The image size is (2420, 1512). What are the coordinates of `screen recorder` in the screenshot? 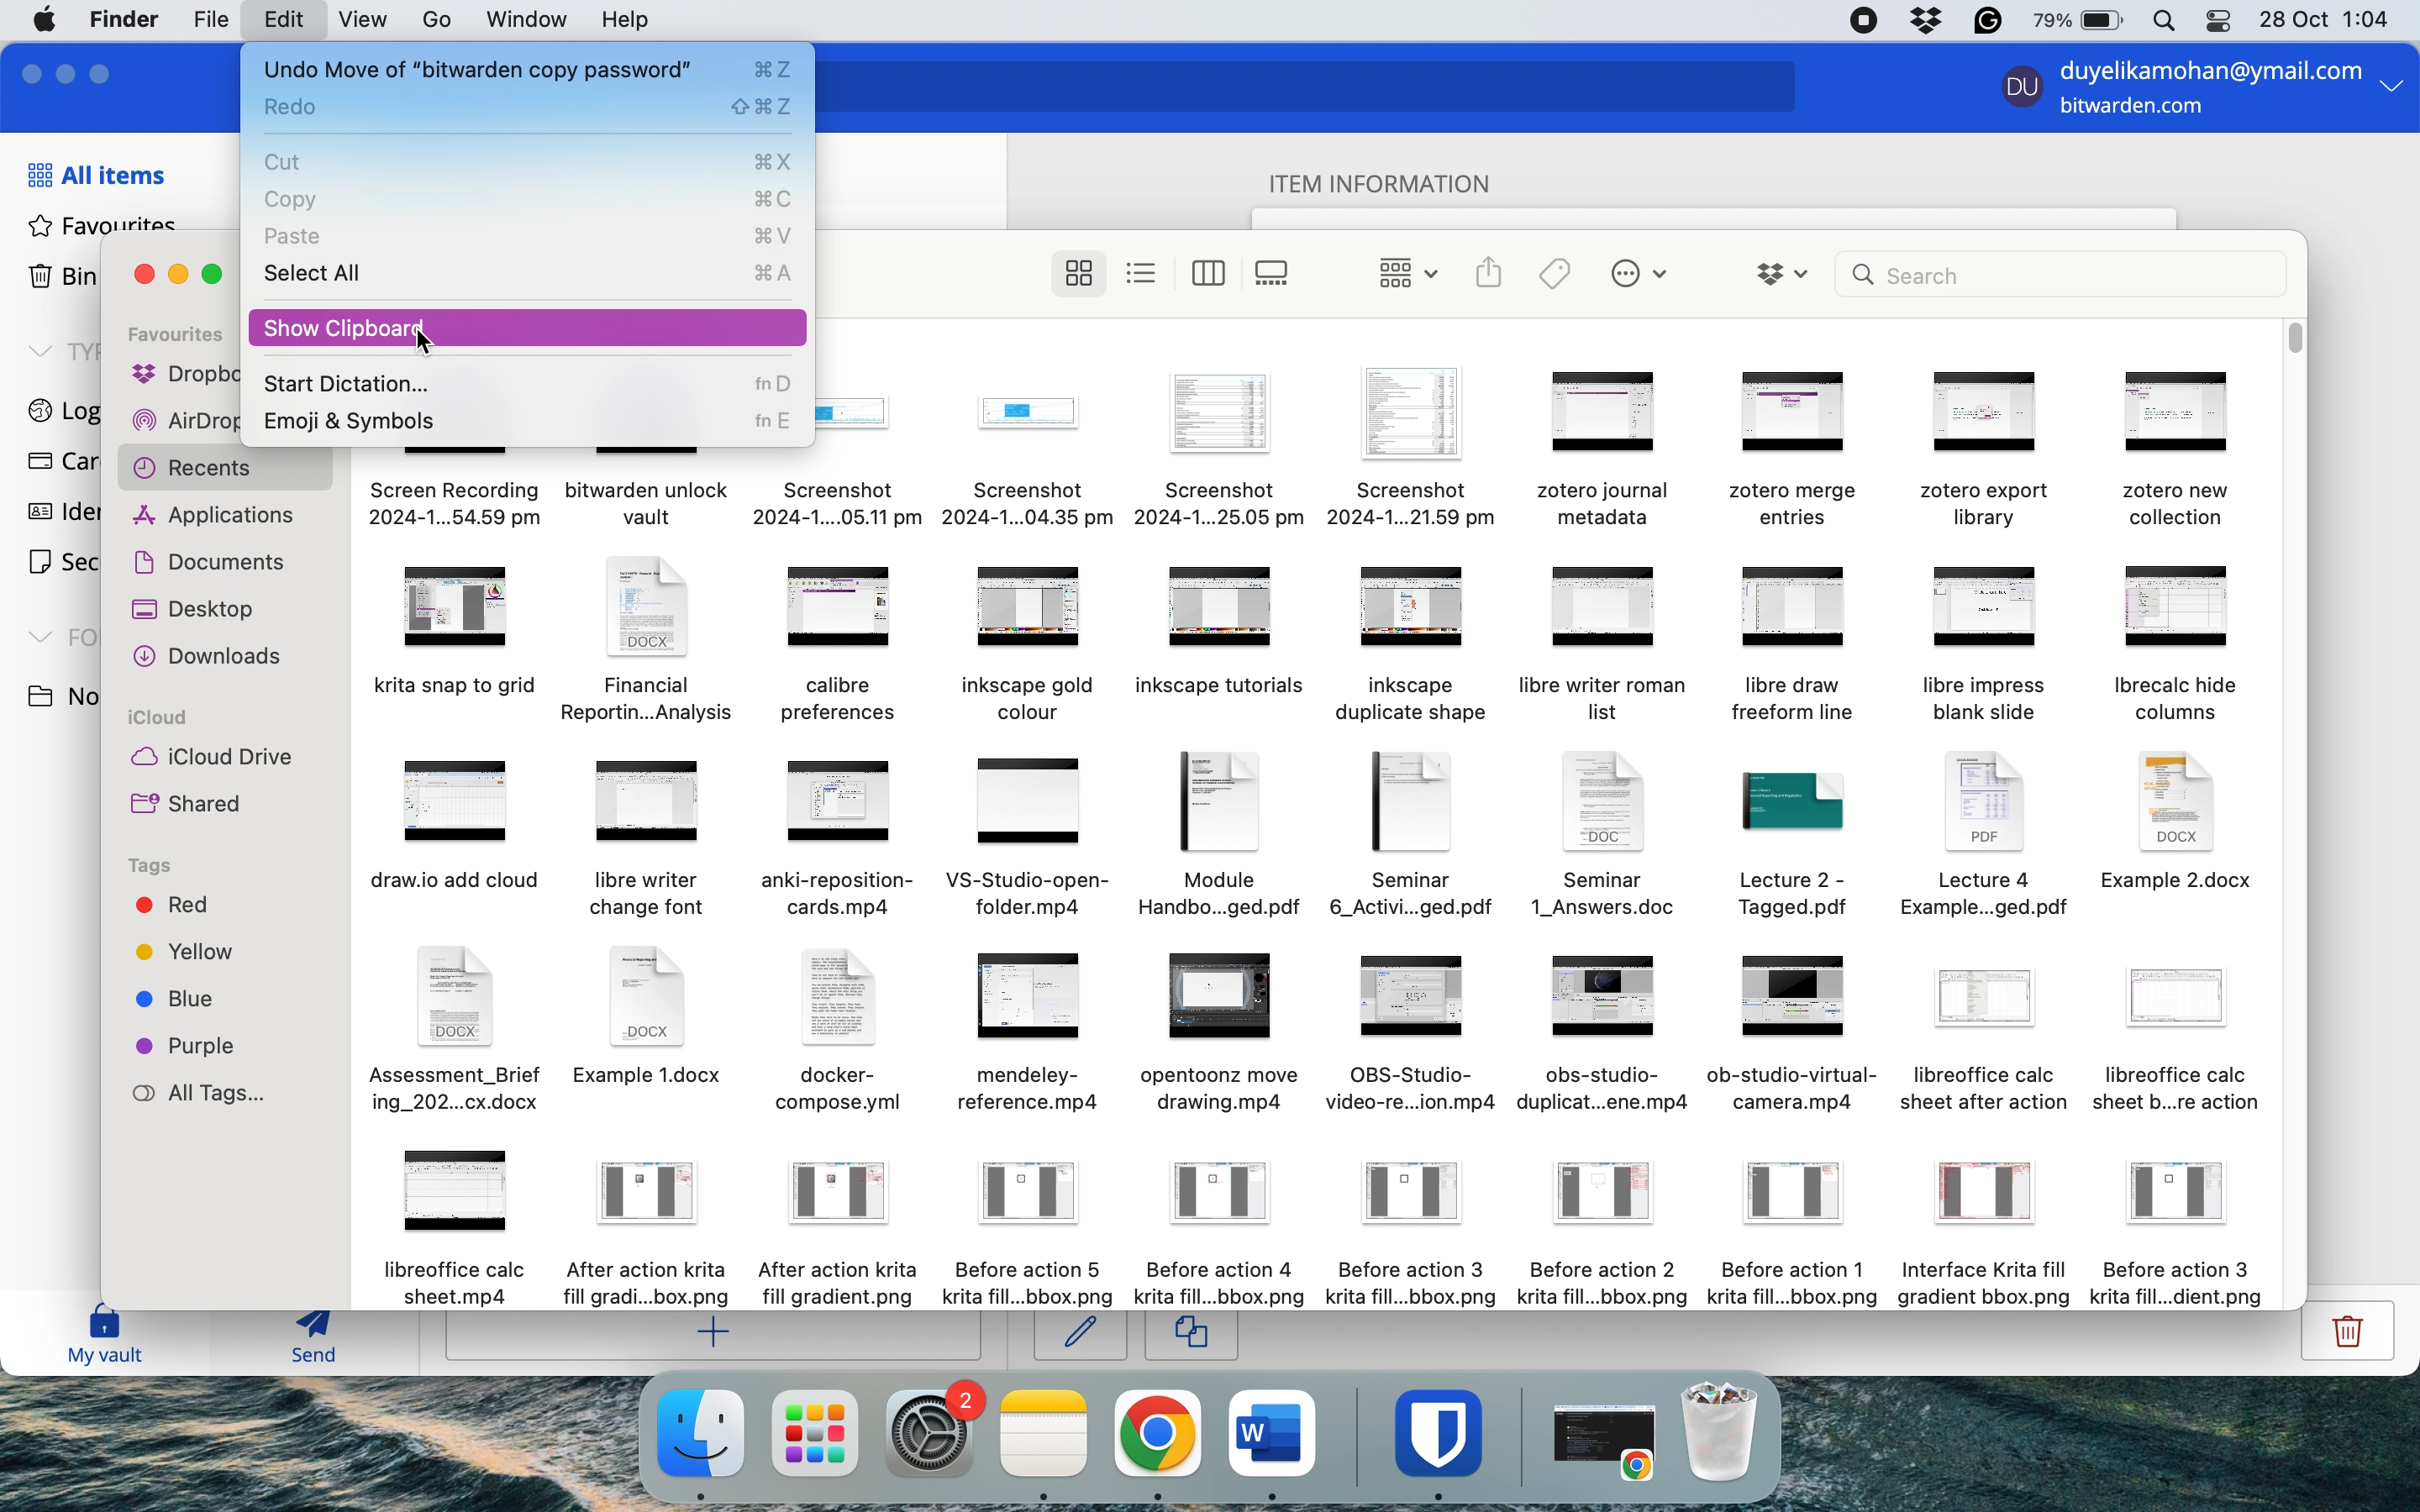 It's located at (1866, 21).